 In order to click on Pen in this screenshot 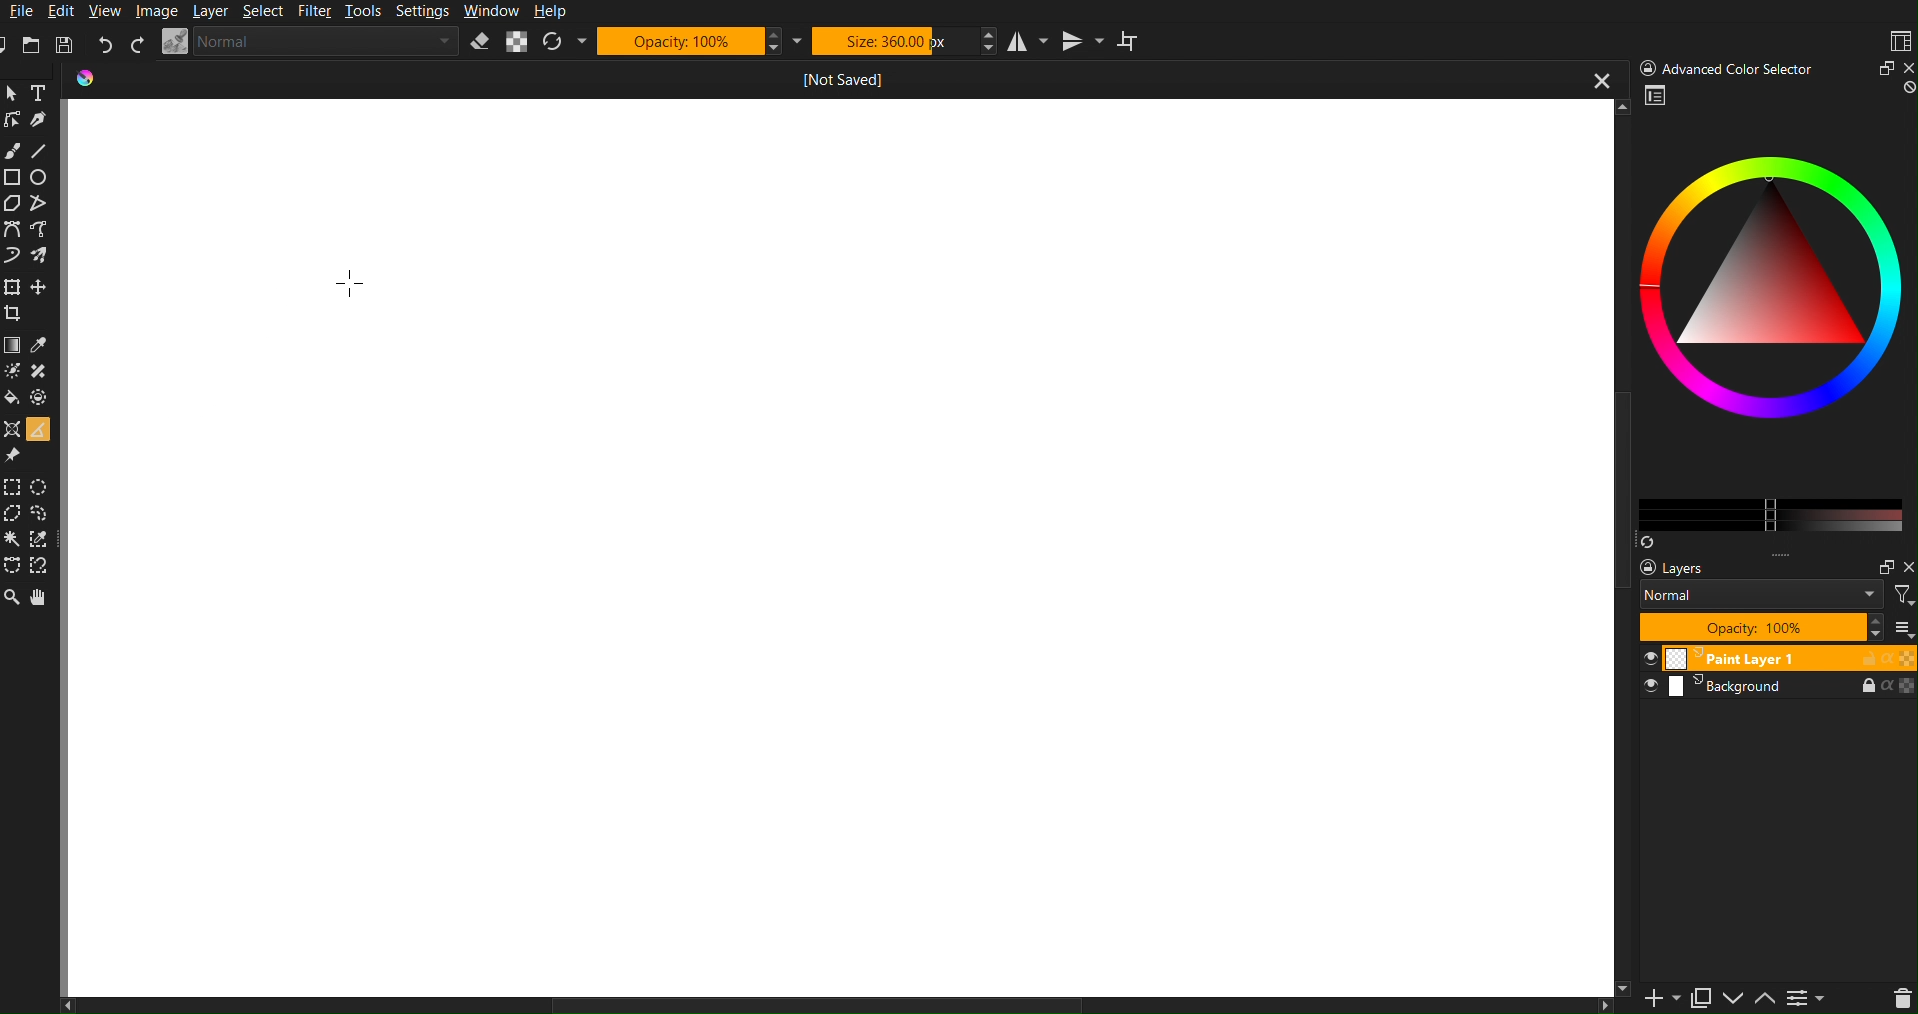, I will do `click(41, 118)`.